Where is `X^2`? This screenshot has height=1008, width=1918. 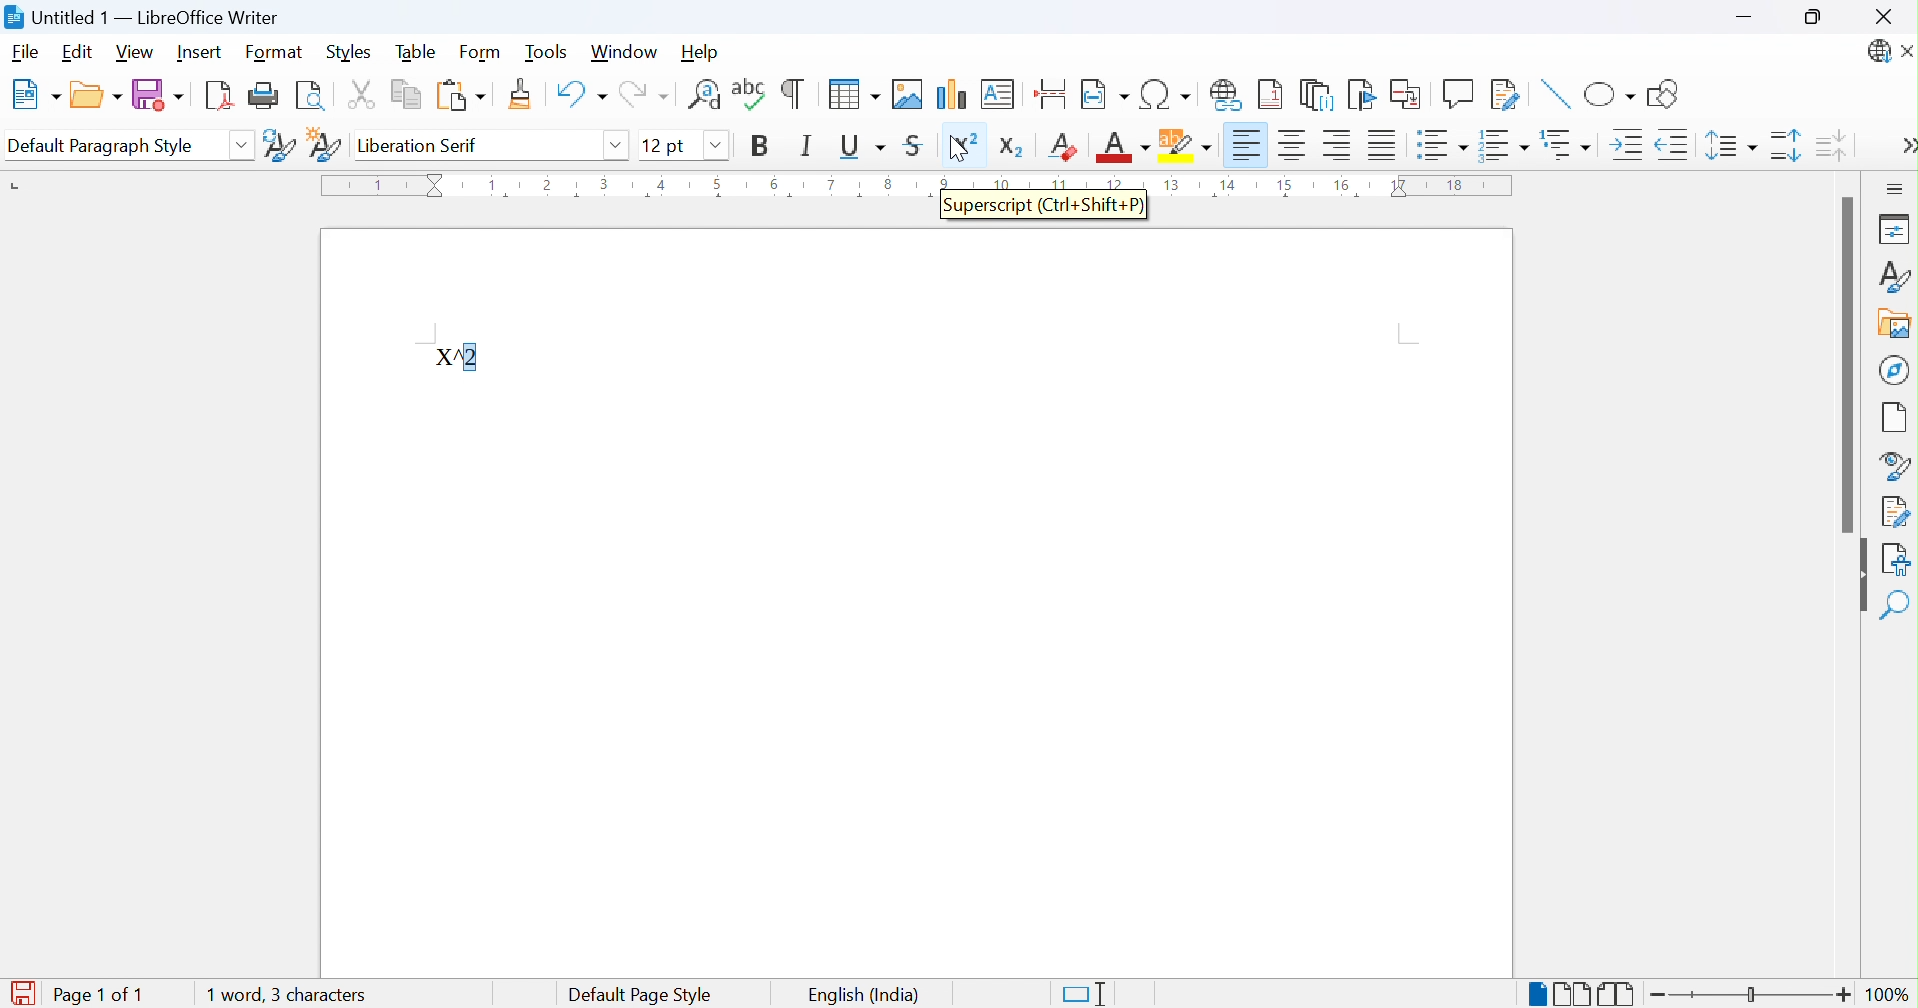
X^2 is located at coordinates (456, 358).